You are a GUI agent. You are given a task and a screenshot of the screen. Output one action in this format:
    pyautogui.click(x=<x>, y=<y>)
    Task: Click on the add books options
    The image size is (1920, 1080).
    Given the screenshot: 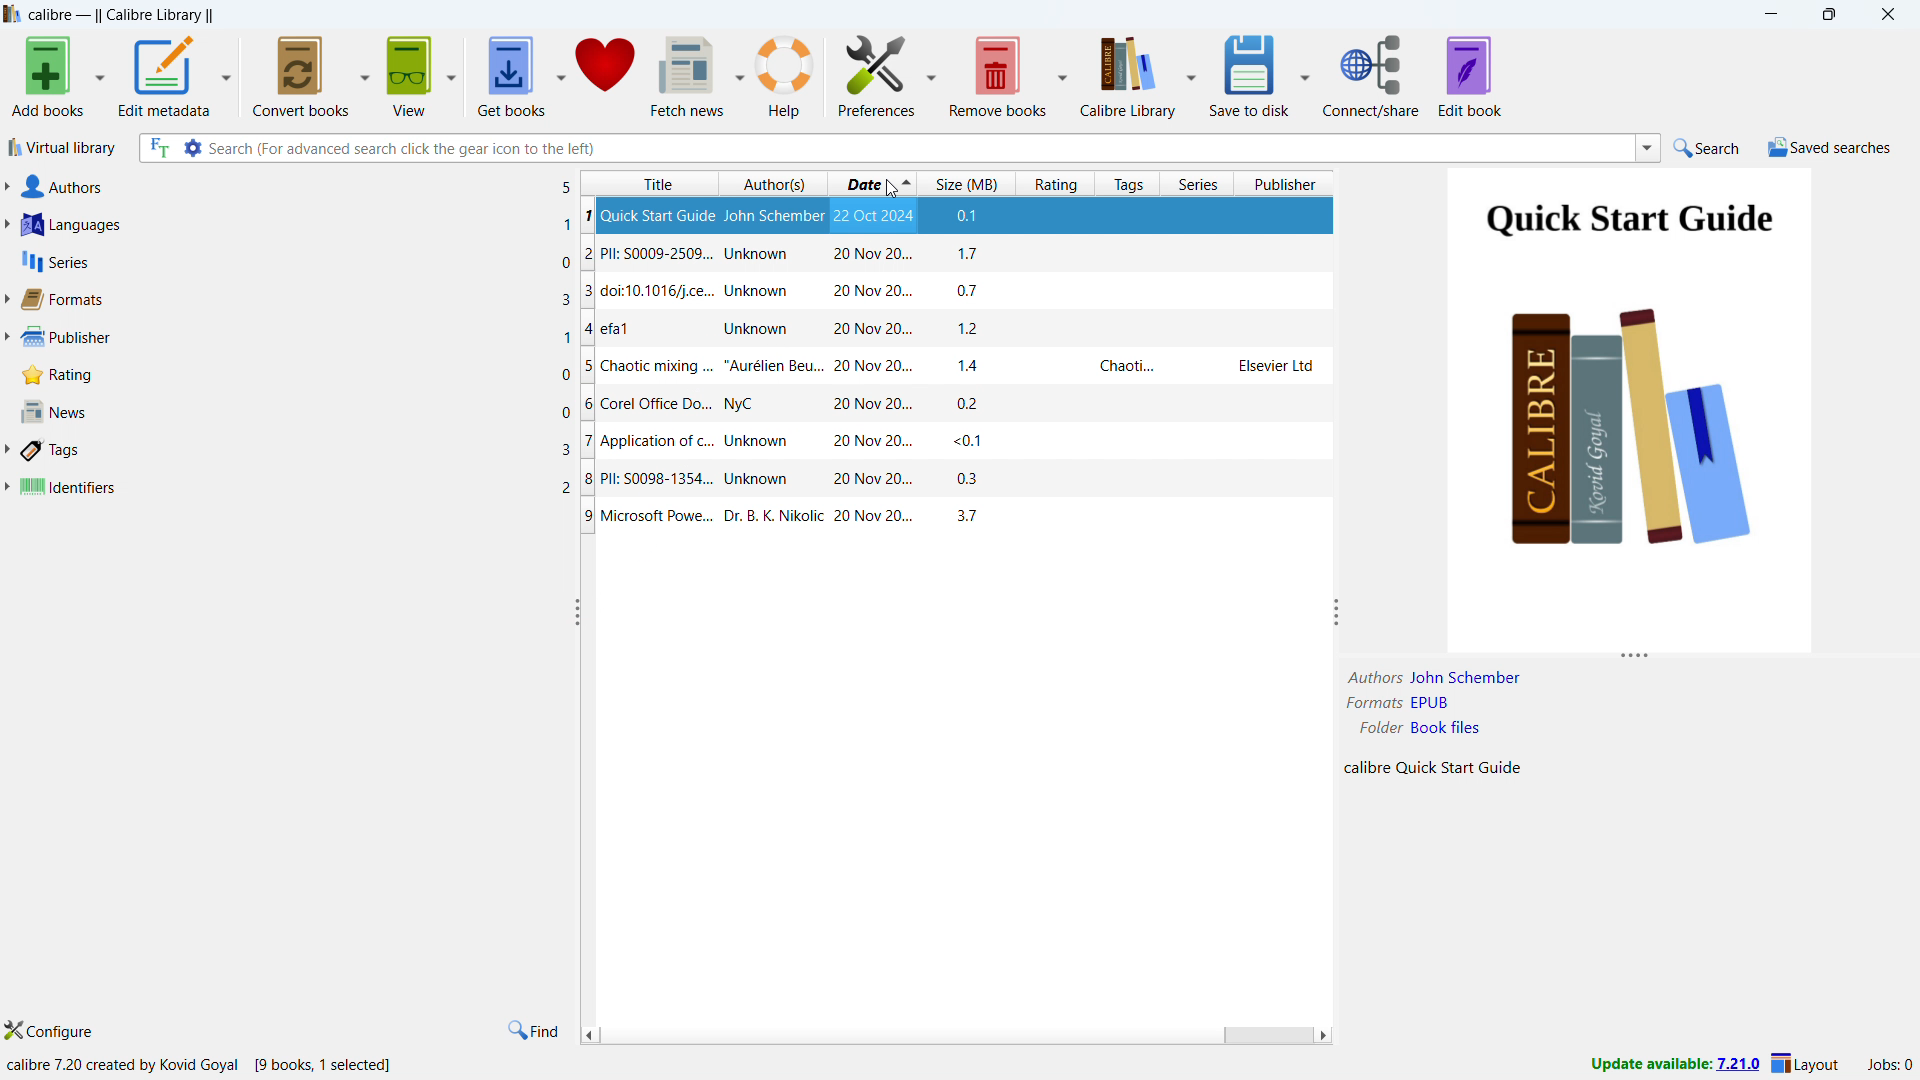 What is the action you would take?
    pyautogui.click(x=100, y=75)
    